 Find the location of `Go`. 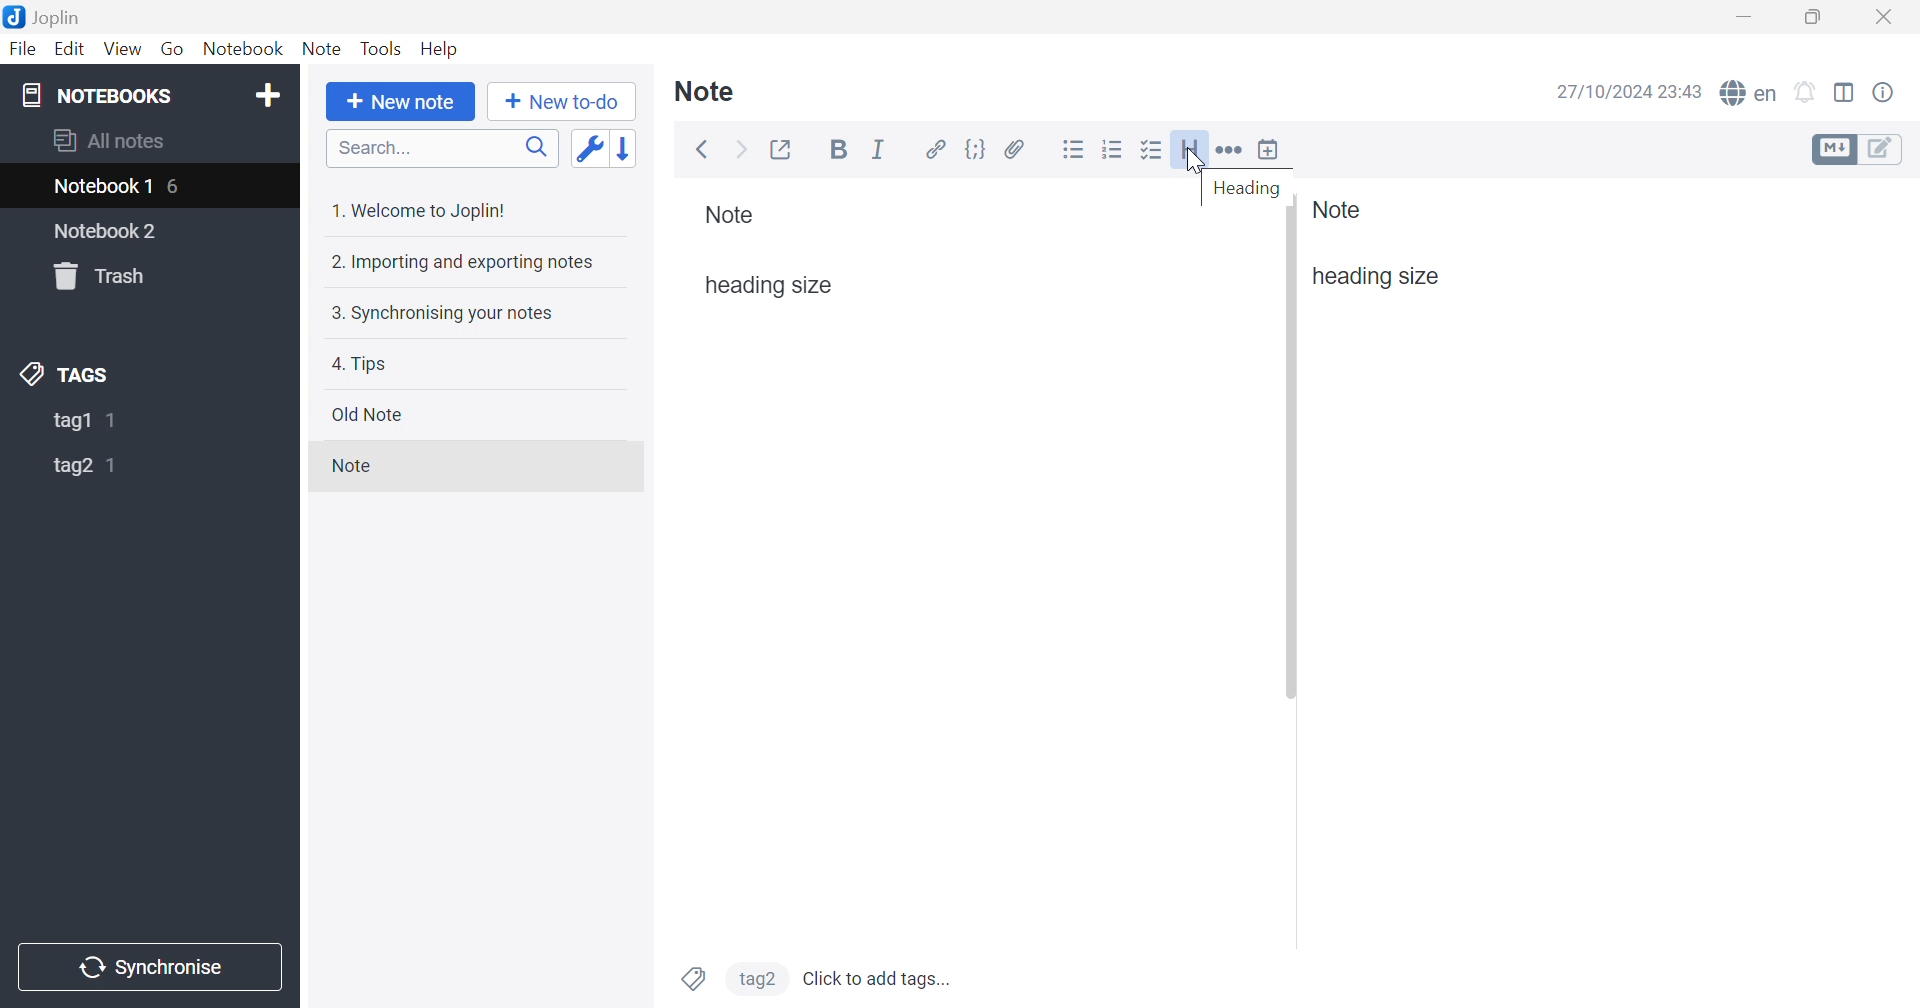

Go is located at coordinates (173, 48).